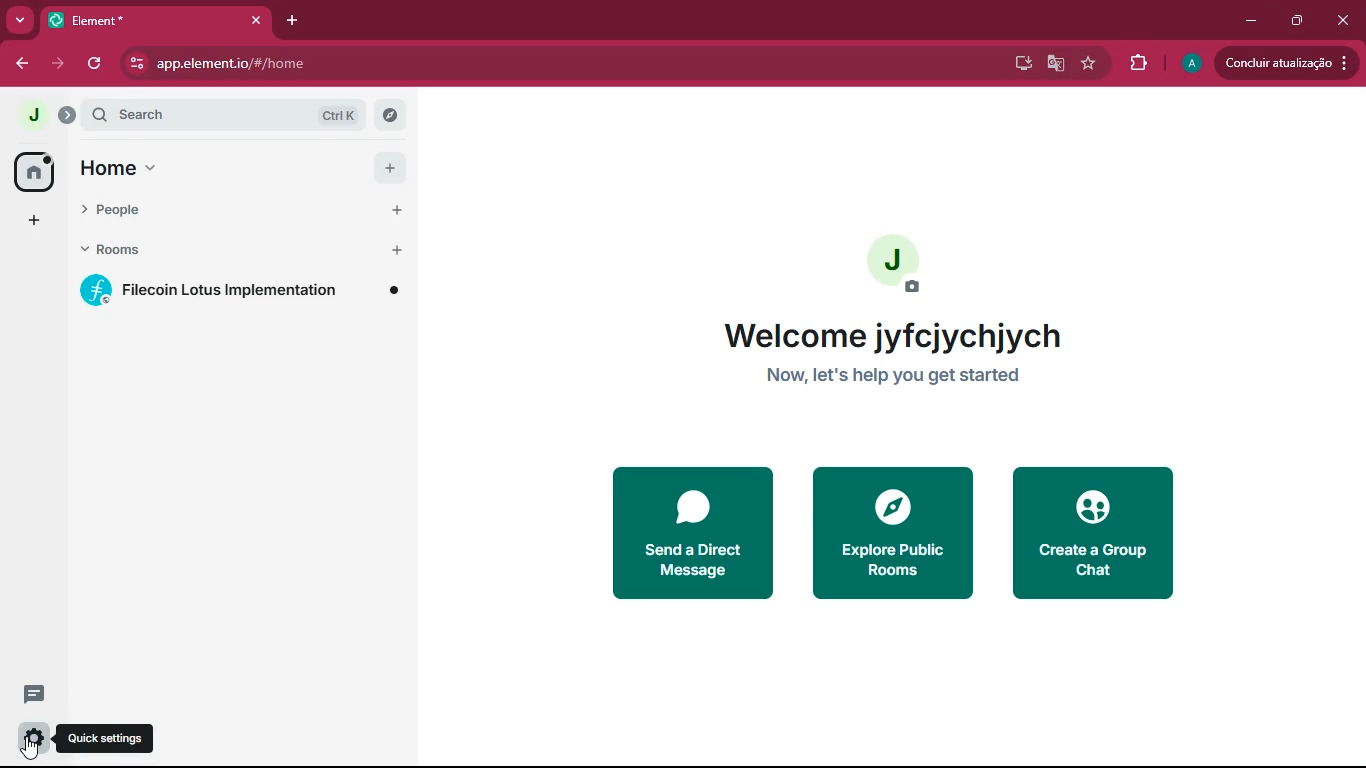 The image size is (1366, 768). I want to click on explore public rooms, so click(893, 534).